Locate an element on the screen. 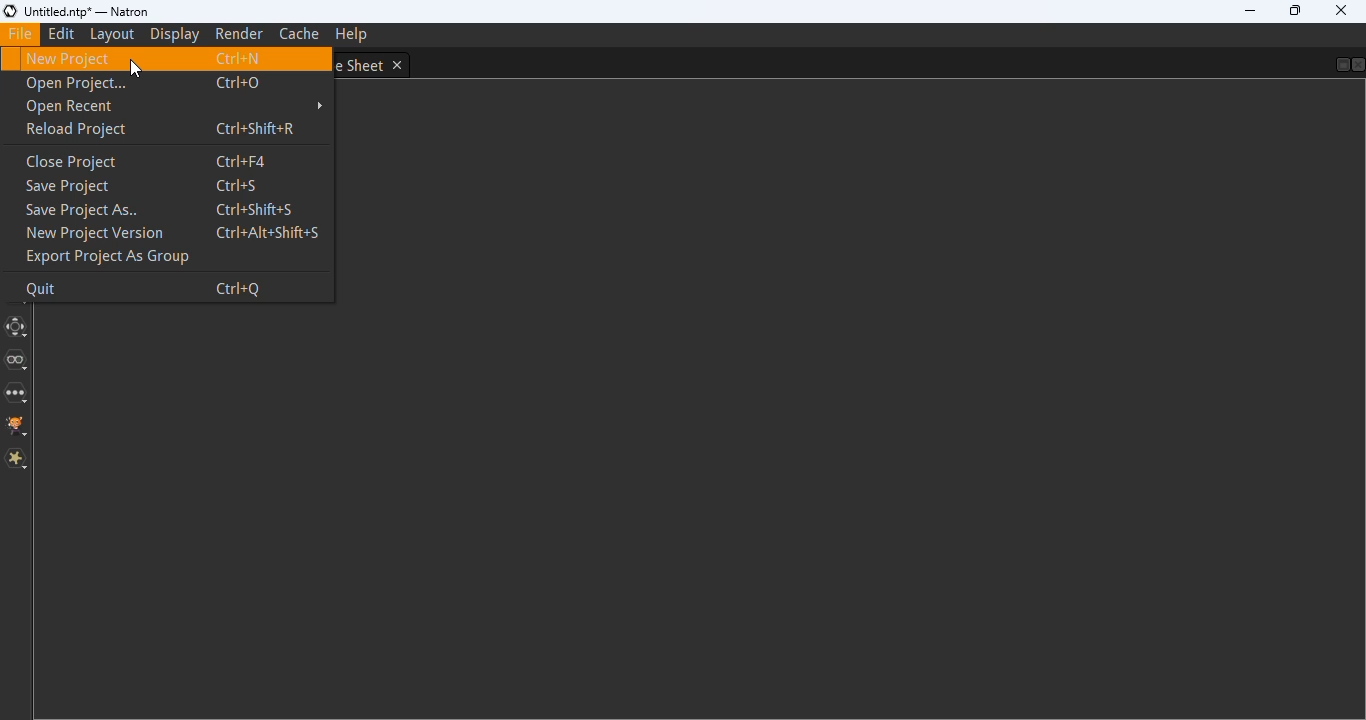  edit is located at coordinates (61, 33).